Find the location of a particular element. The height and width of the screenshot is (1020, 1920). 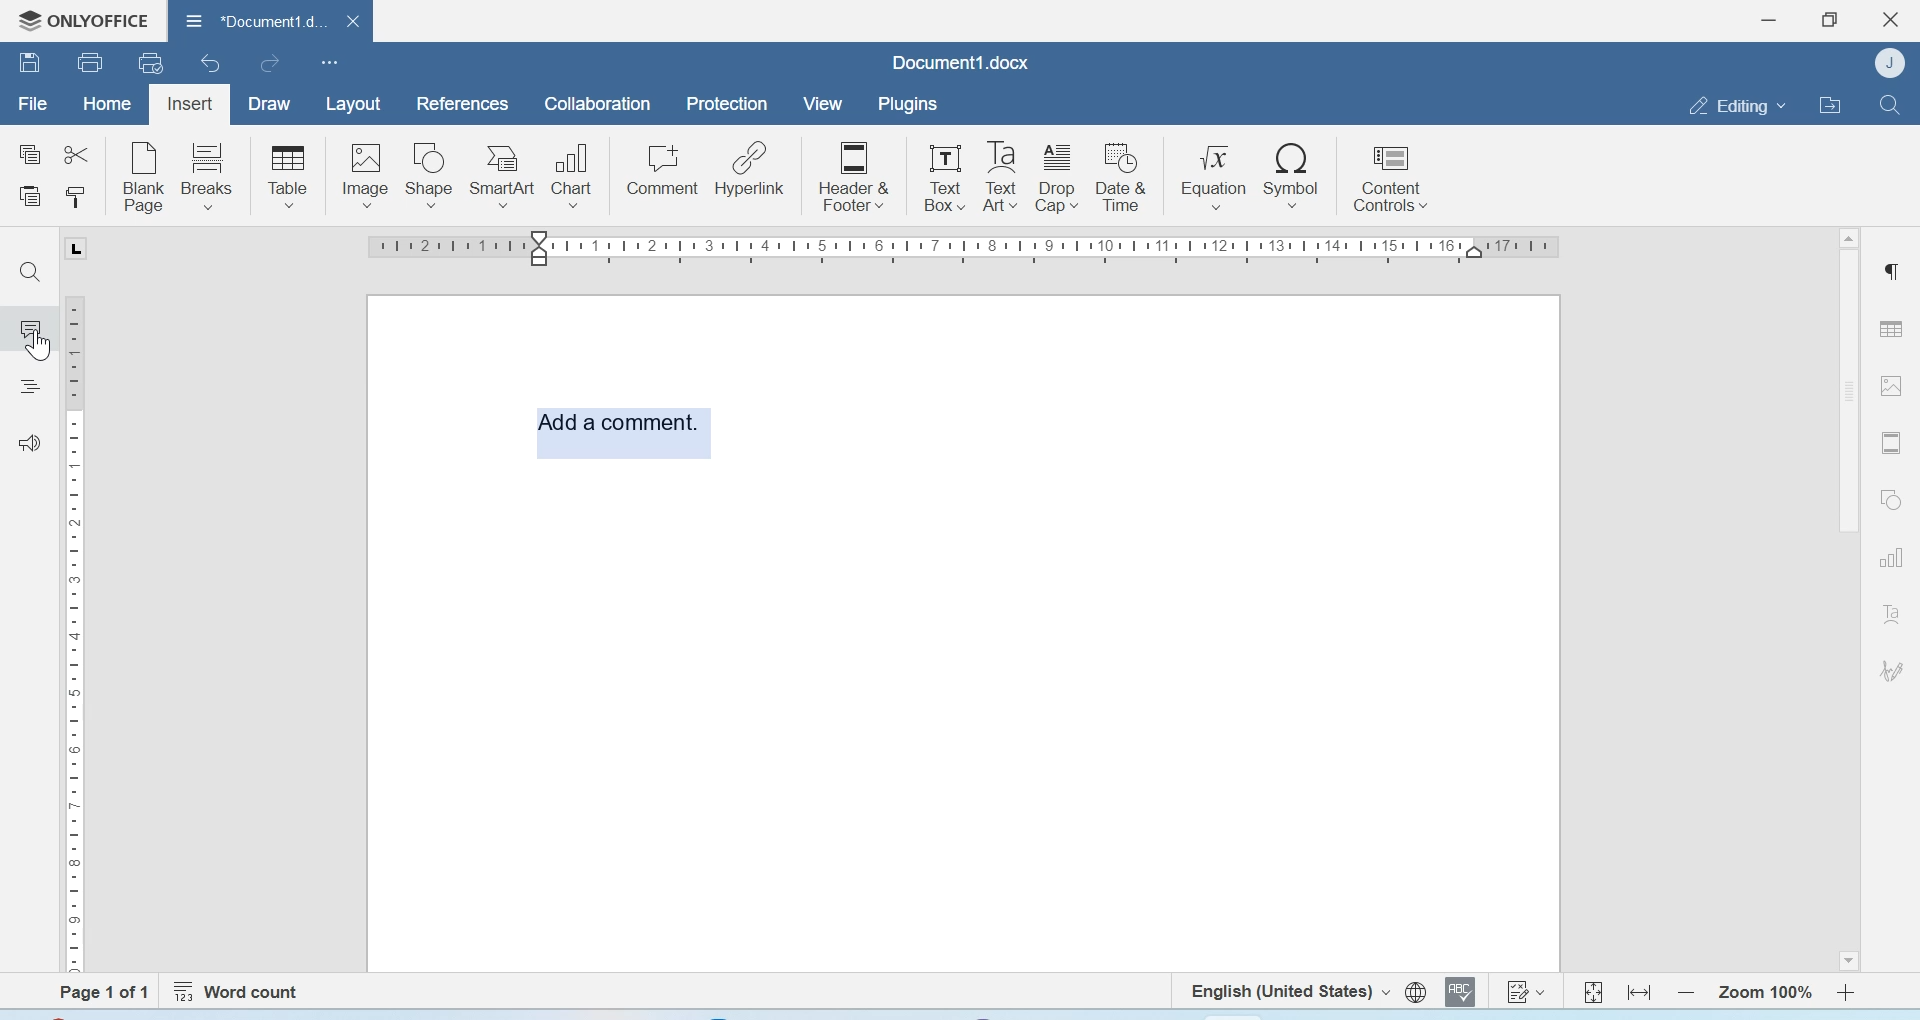

Onlyoffice is located at coordinates (77, 21).